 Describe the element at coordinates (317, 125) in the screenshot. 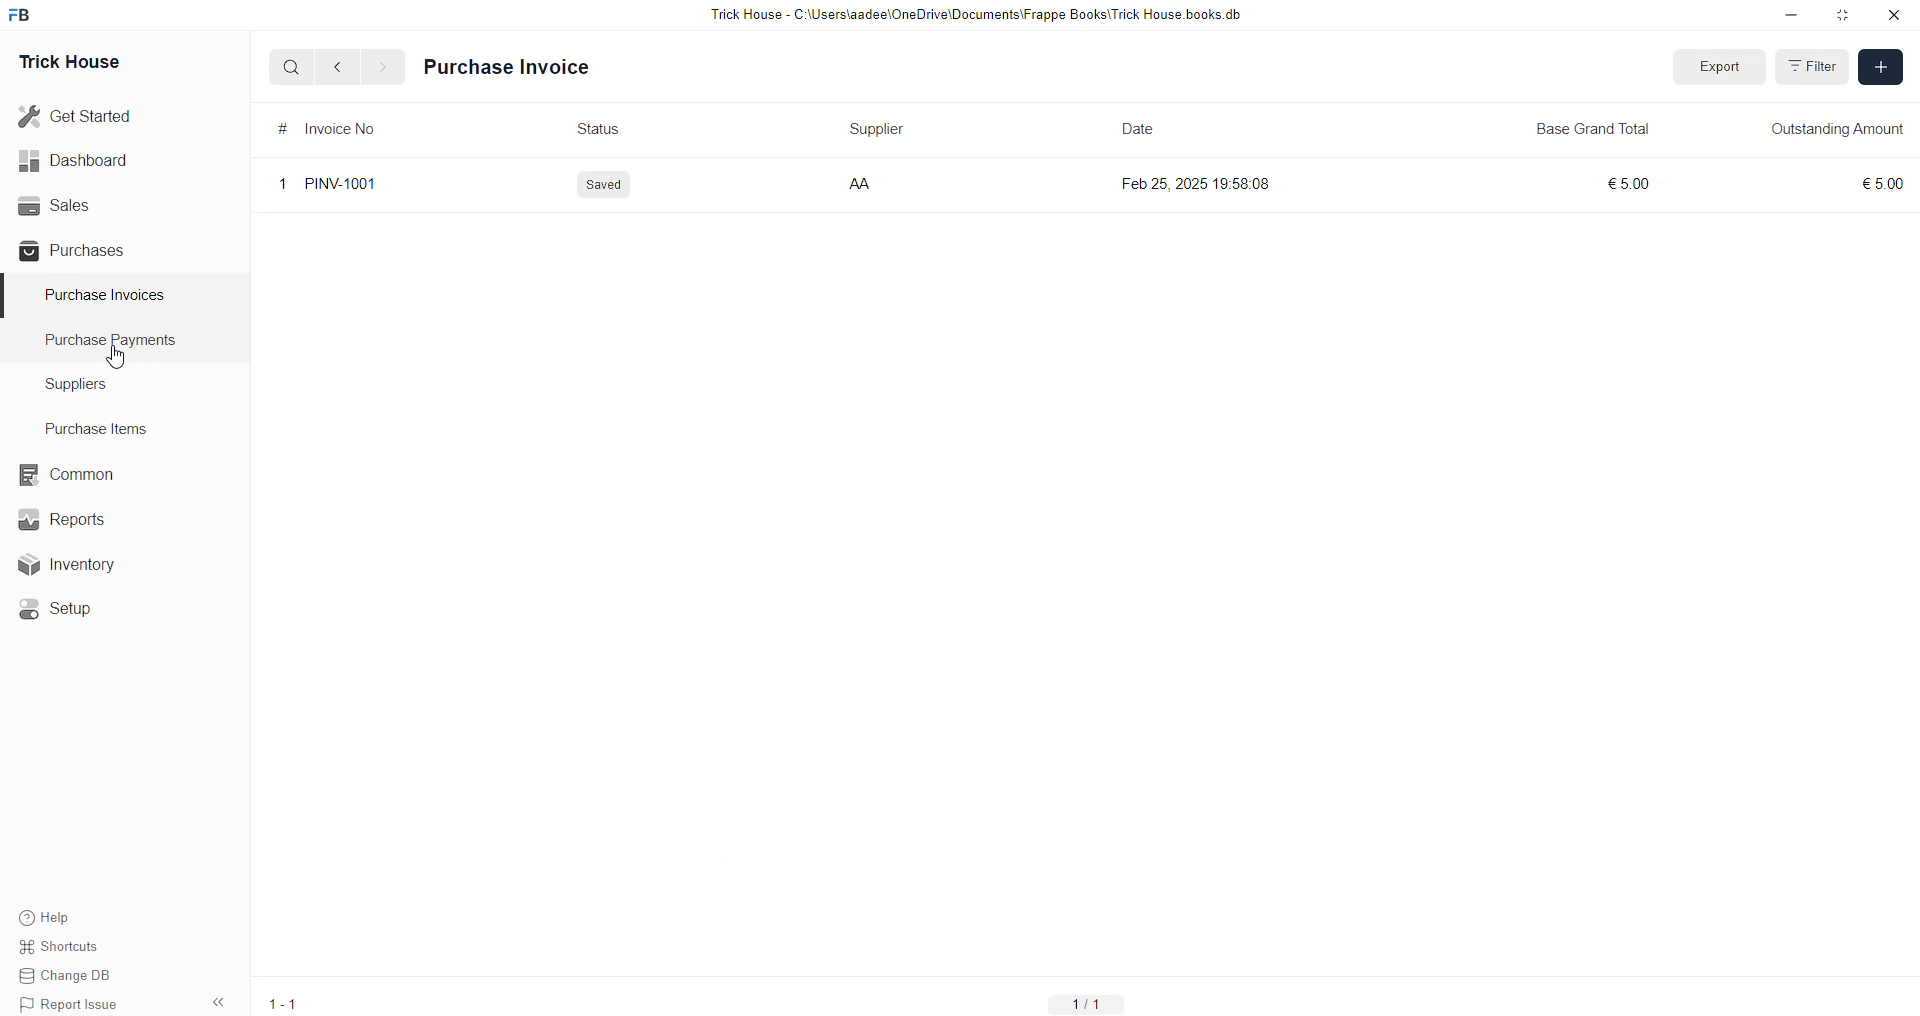

I see `# Invoice No` at that location.